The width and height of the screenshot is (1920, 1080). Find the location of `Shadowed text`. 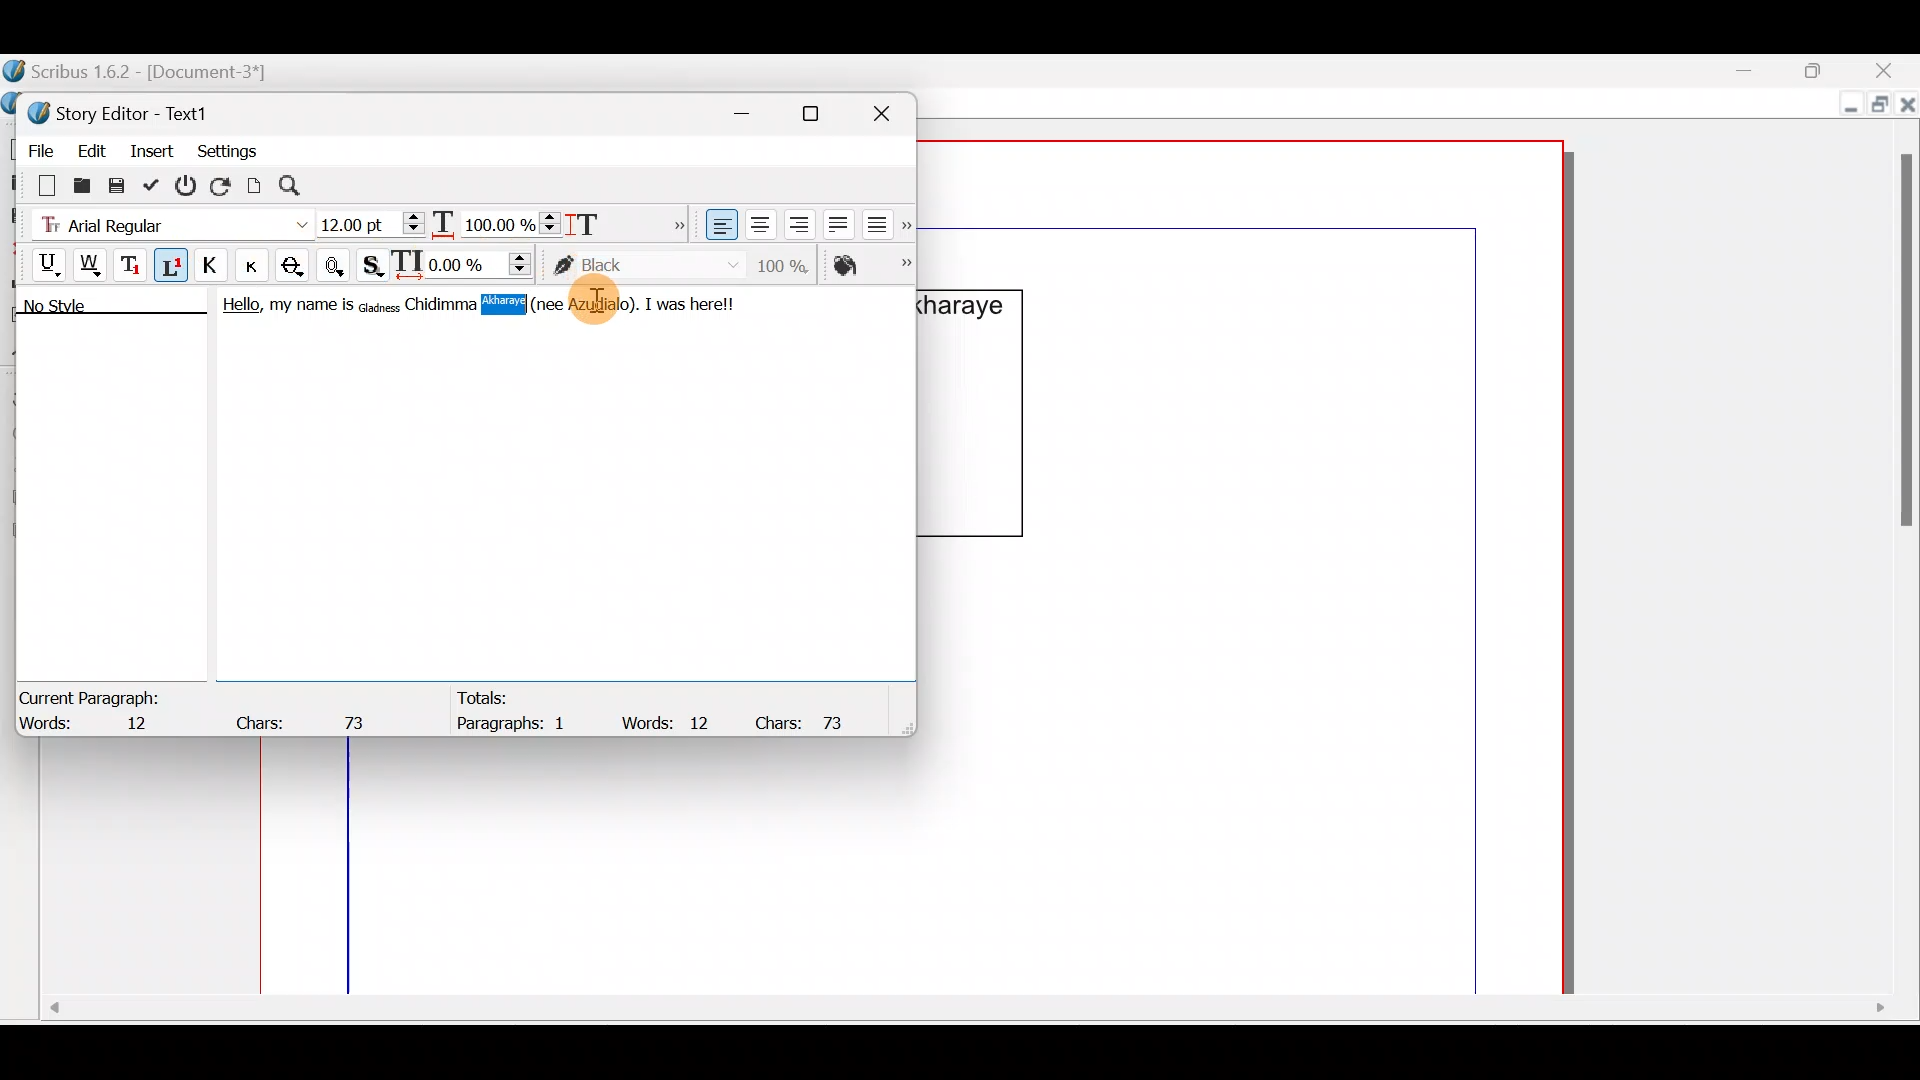

Shadowed text is located at coordinates (375, 263).